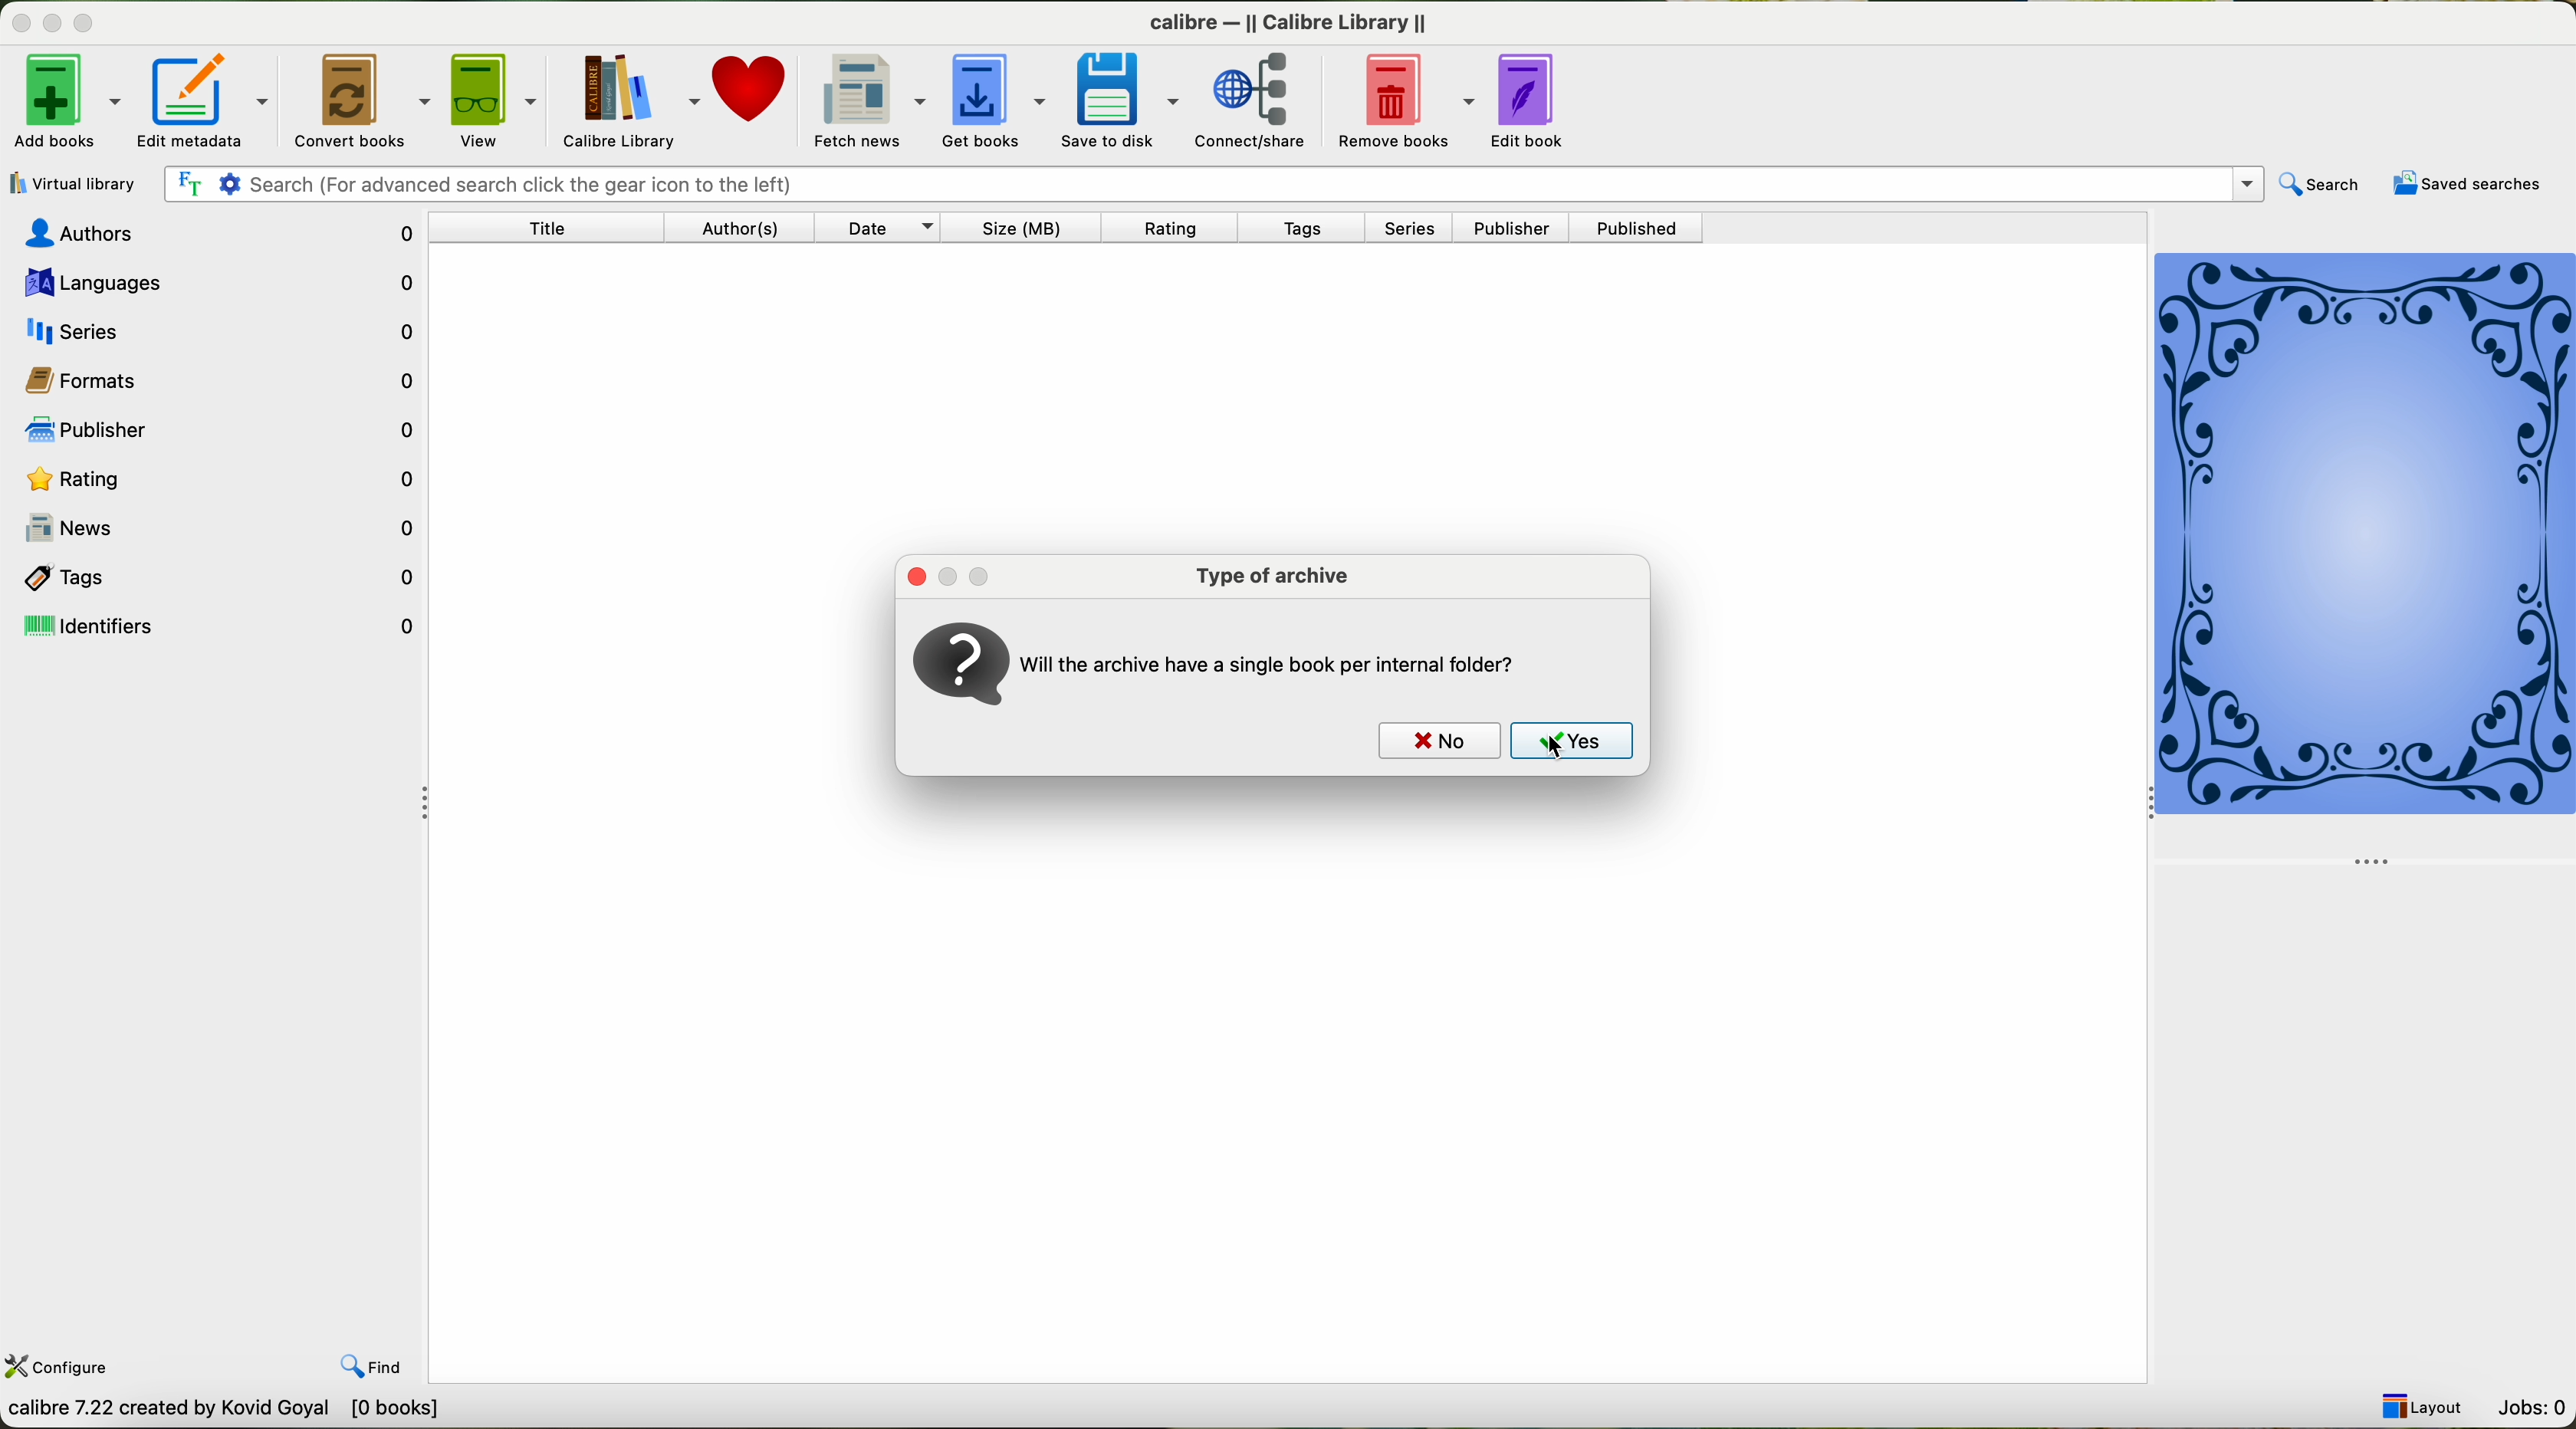 This screenshot has height=1429, width=2576. Describe the element at coordinates (64, 103) in the screenshot. I see `add books` at that location.